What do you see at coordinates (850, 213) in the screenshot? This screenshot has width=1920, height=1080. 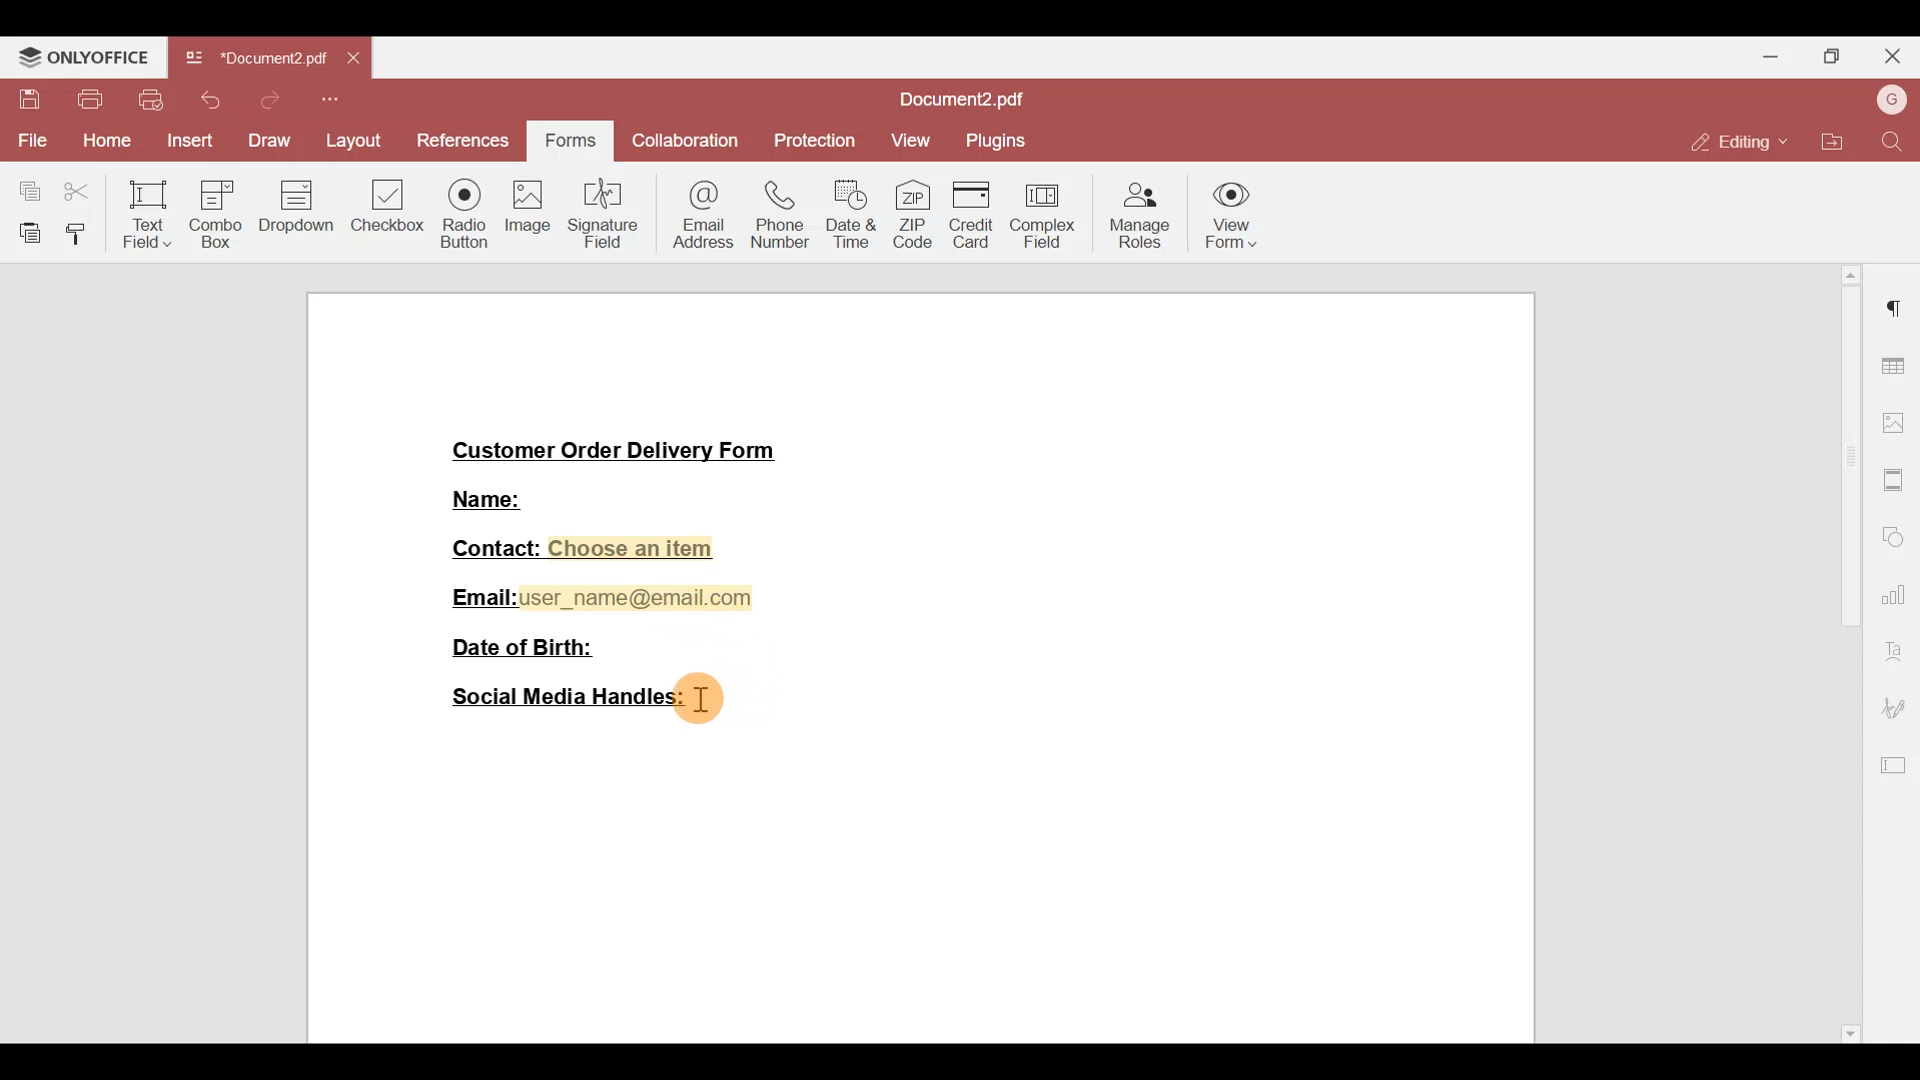 I see `Date & time` at bounding box center [850, 213].